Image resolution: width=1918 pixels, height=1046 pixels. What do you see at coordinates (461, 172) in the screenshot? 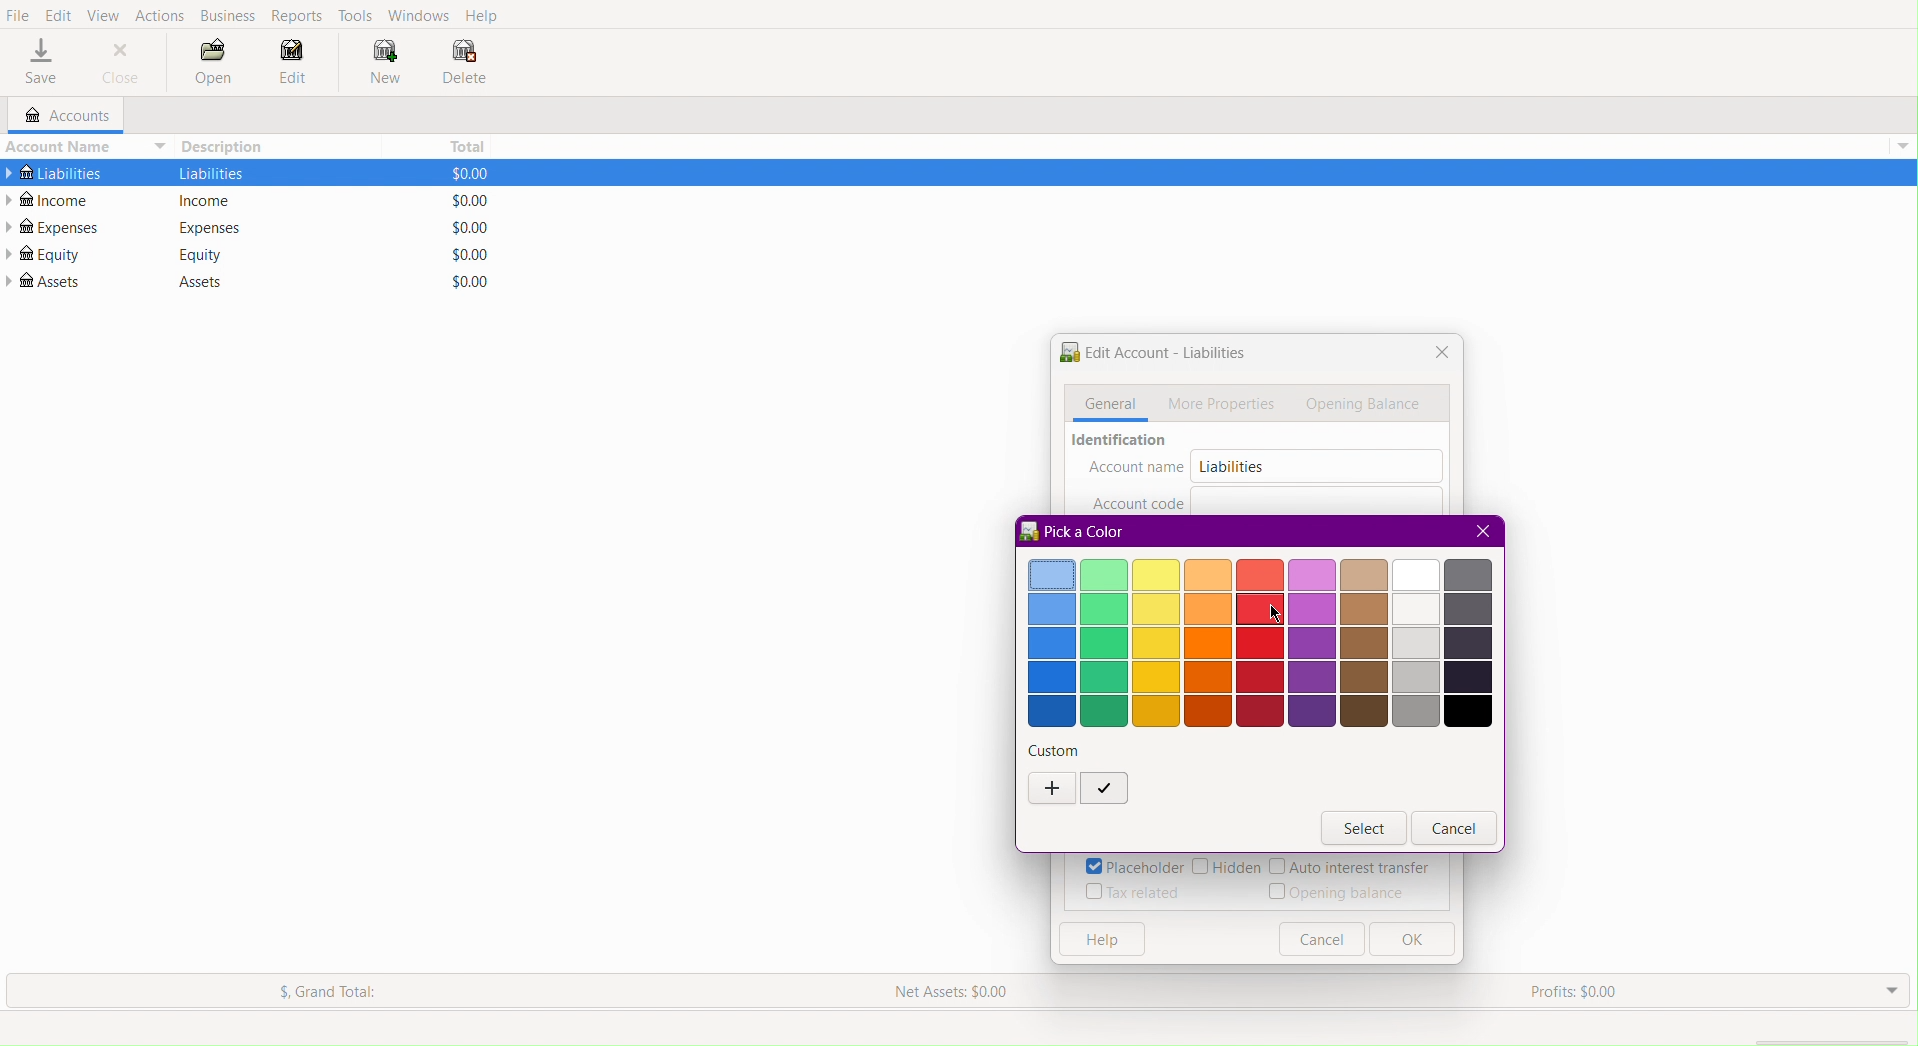
I see `$0.00` at bounding box center [461, 172].